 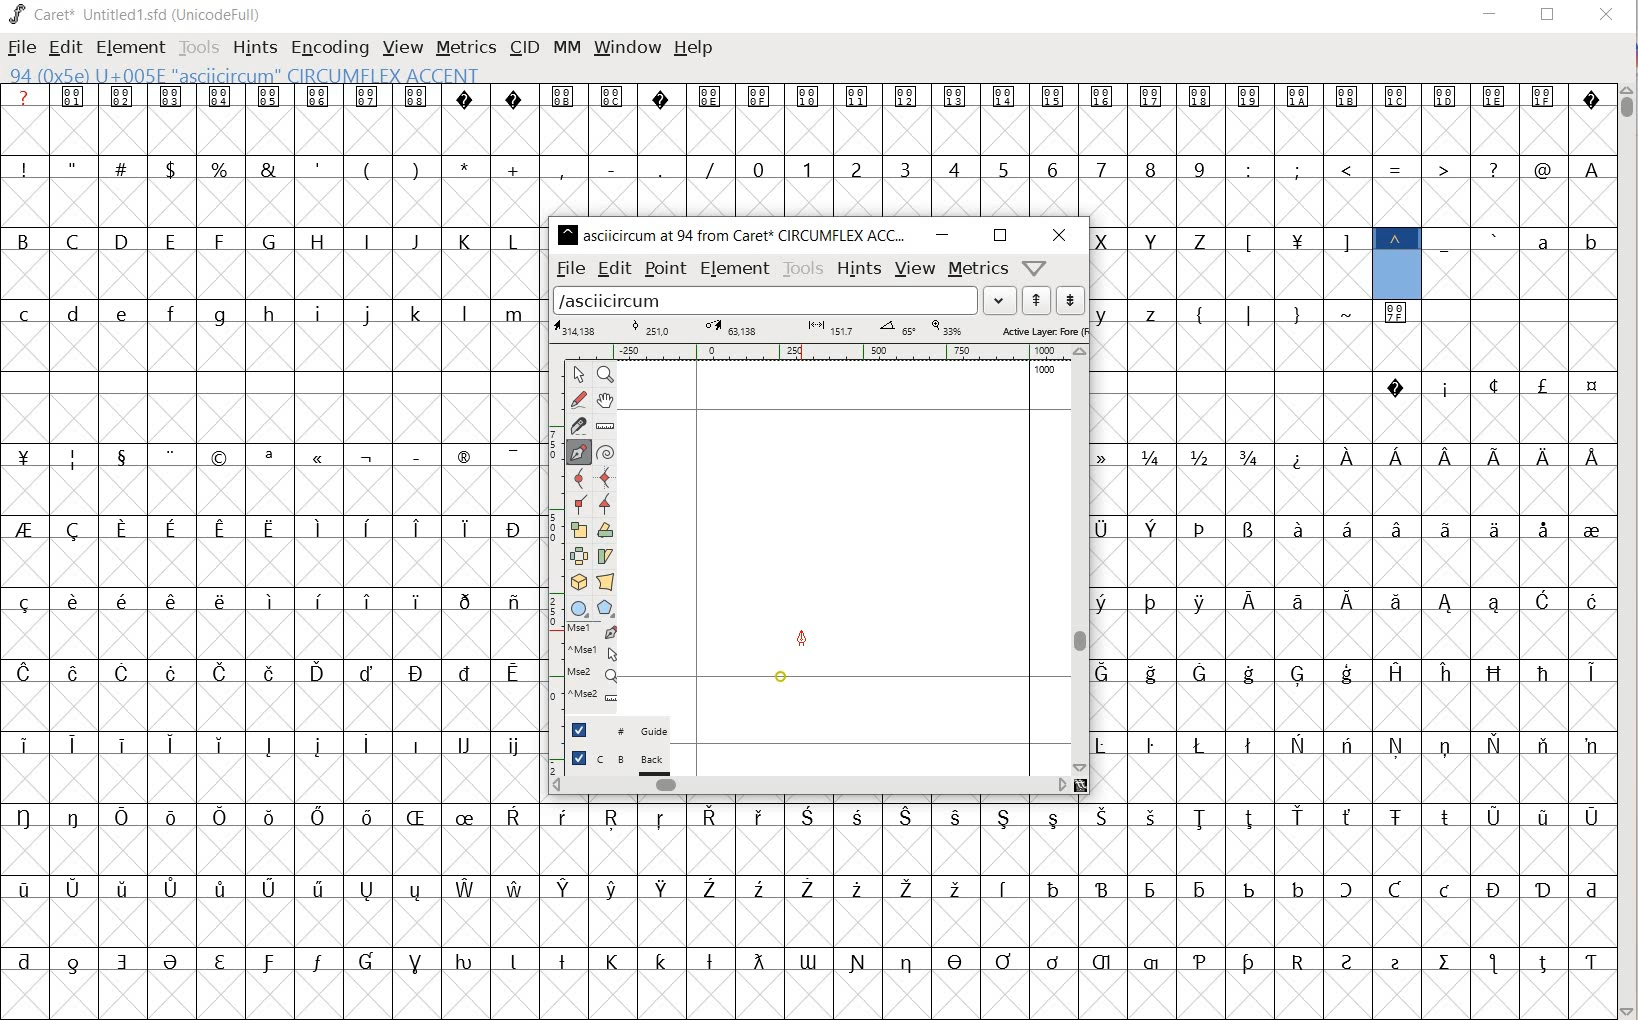 I want to click on 94 0xSe U+00SE "asciicircum CIRCUMFLEX ACCENT, so click(x=316, y=76).